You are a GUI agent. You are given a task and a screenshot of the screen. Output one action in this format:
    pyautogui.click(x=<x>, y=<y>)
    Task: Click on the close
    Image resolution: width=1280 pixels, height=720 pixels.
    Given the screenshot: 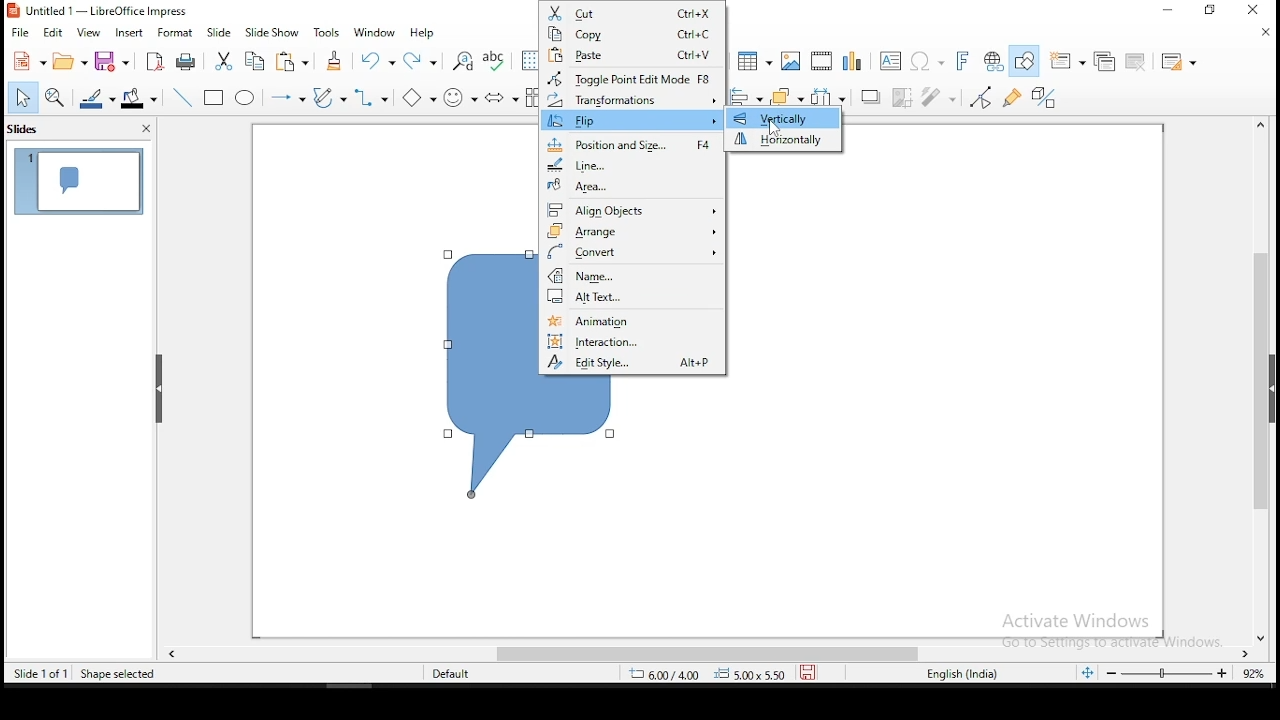 What is the action you would take?
    pyautogui.click(x=1268, y=32)
    